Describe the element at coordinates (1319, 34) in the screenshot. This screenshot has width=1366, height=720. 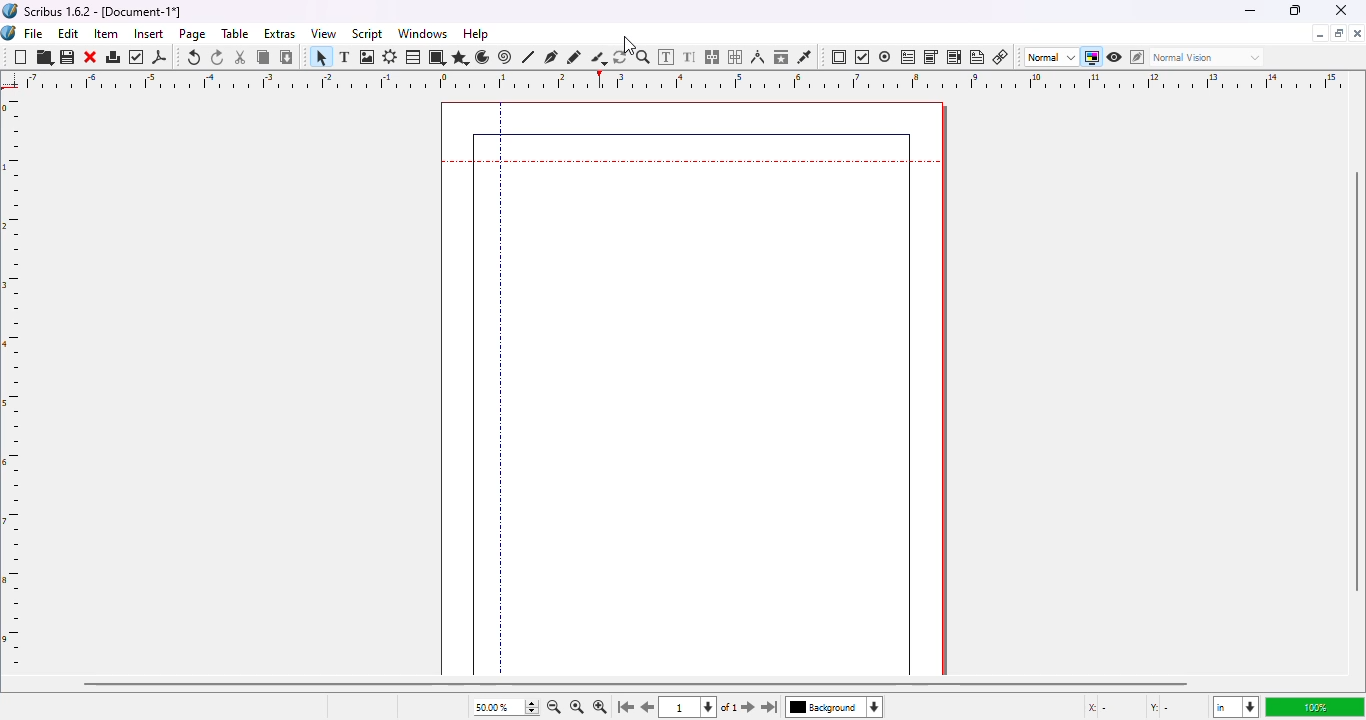
I see `minimize` at that location.